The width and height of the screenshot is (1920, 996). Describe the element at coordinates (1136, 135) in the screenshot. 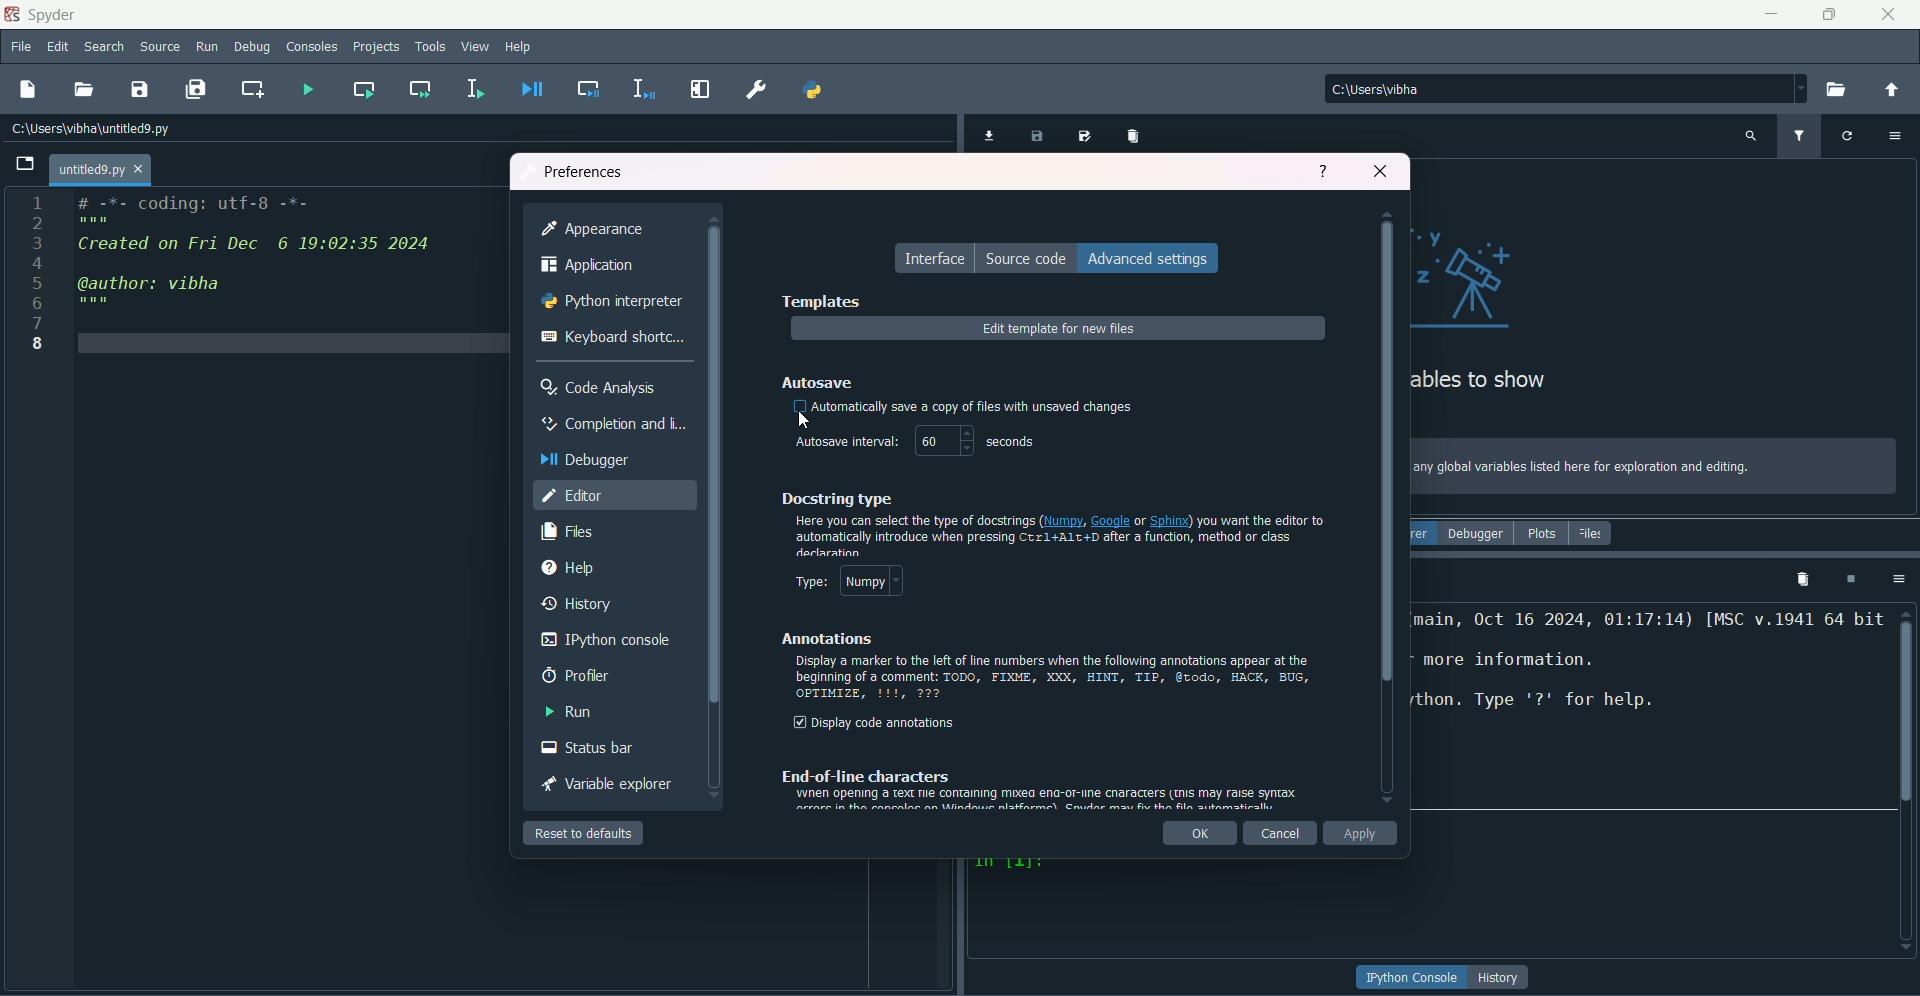

I see `remove all variables` at that location.